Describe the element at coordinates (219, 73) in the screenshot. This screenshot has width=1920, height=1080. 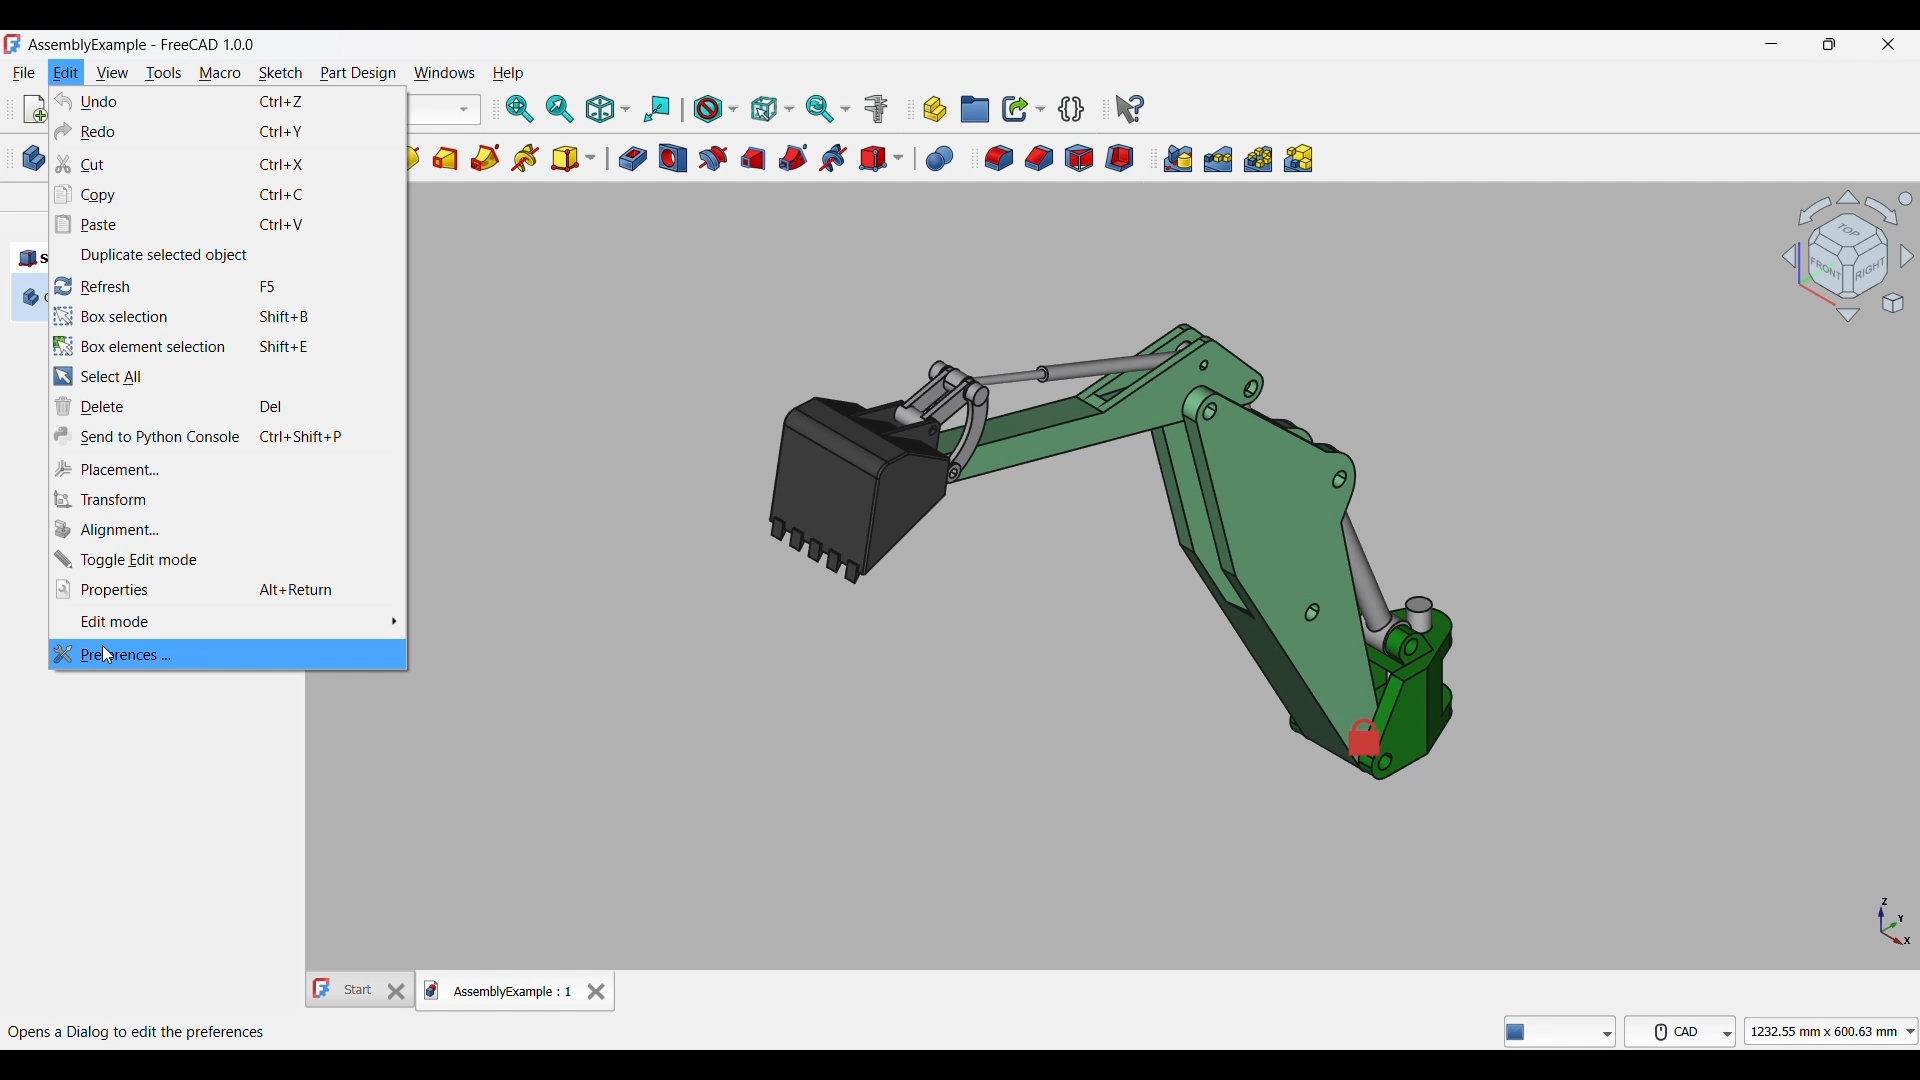
I see `Macro menu ` at that location.